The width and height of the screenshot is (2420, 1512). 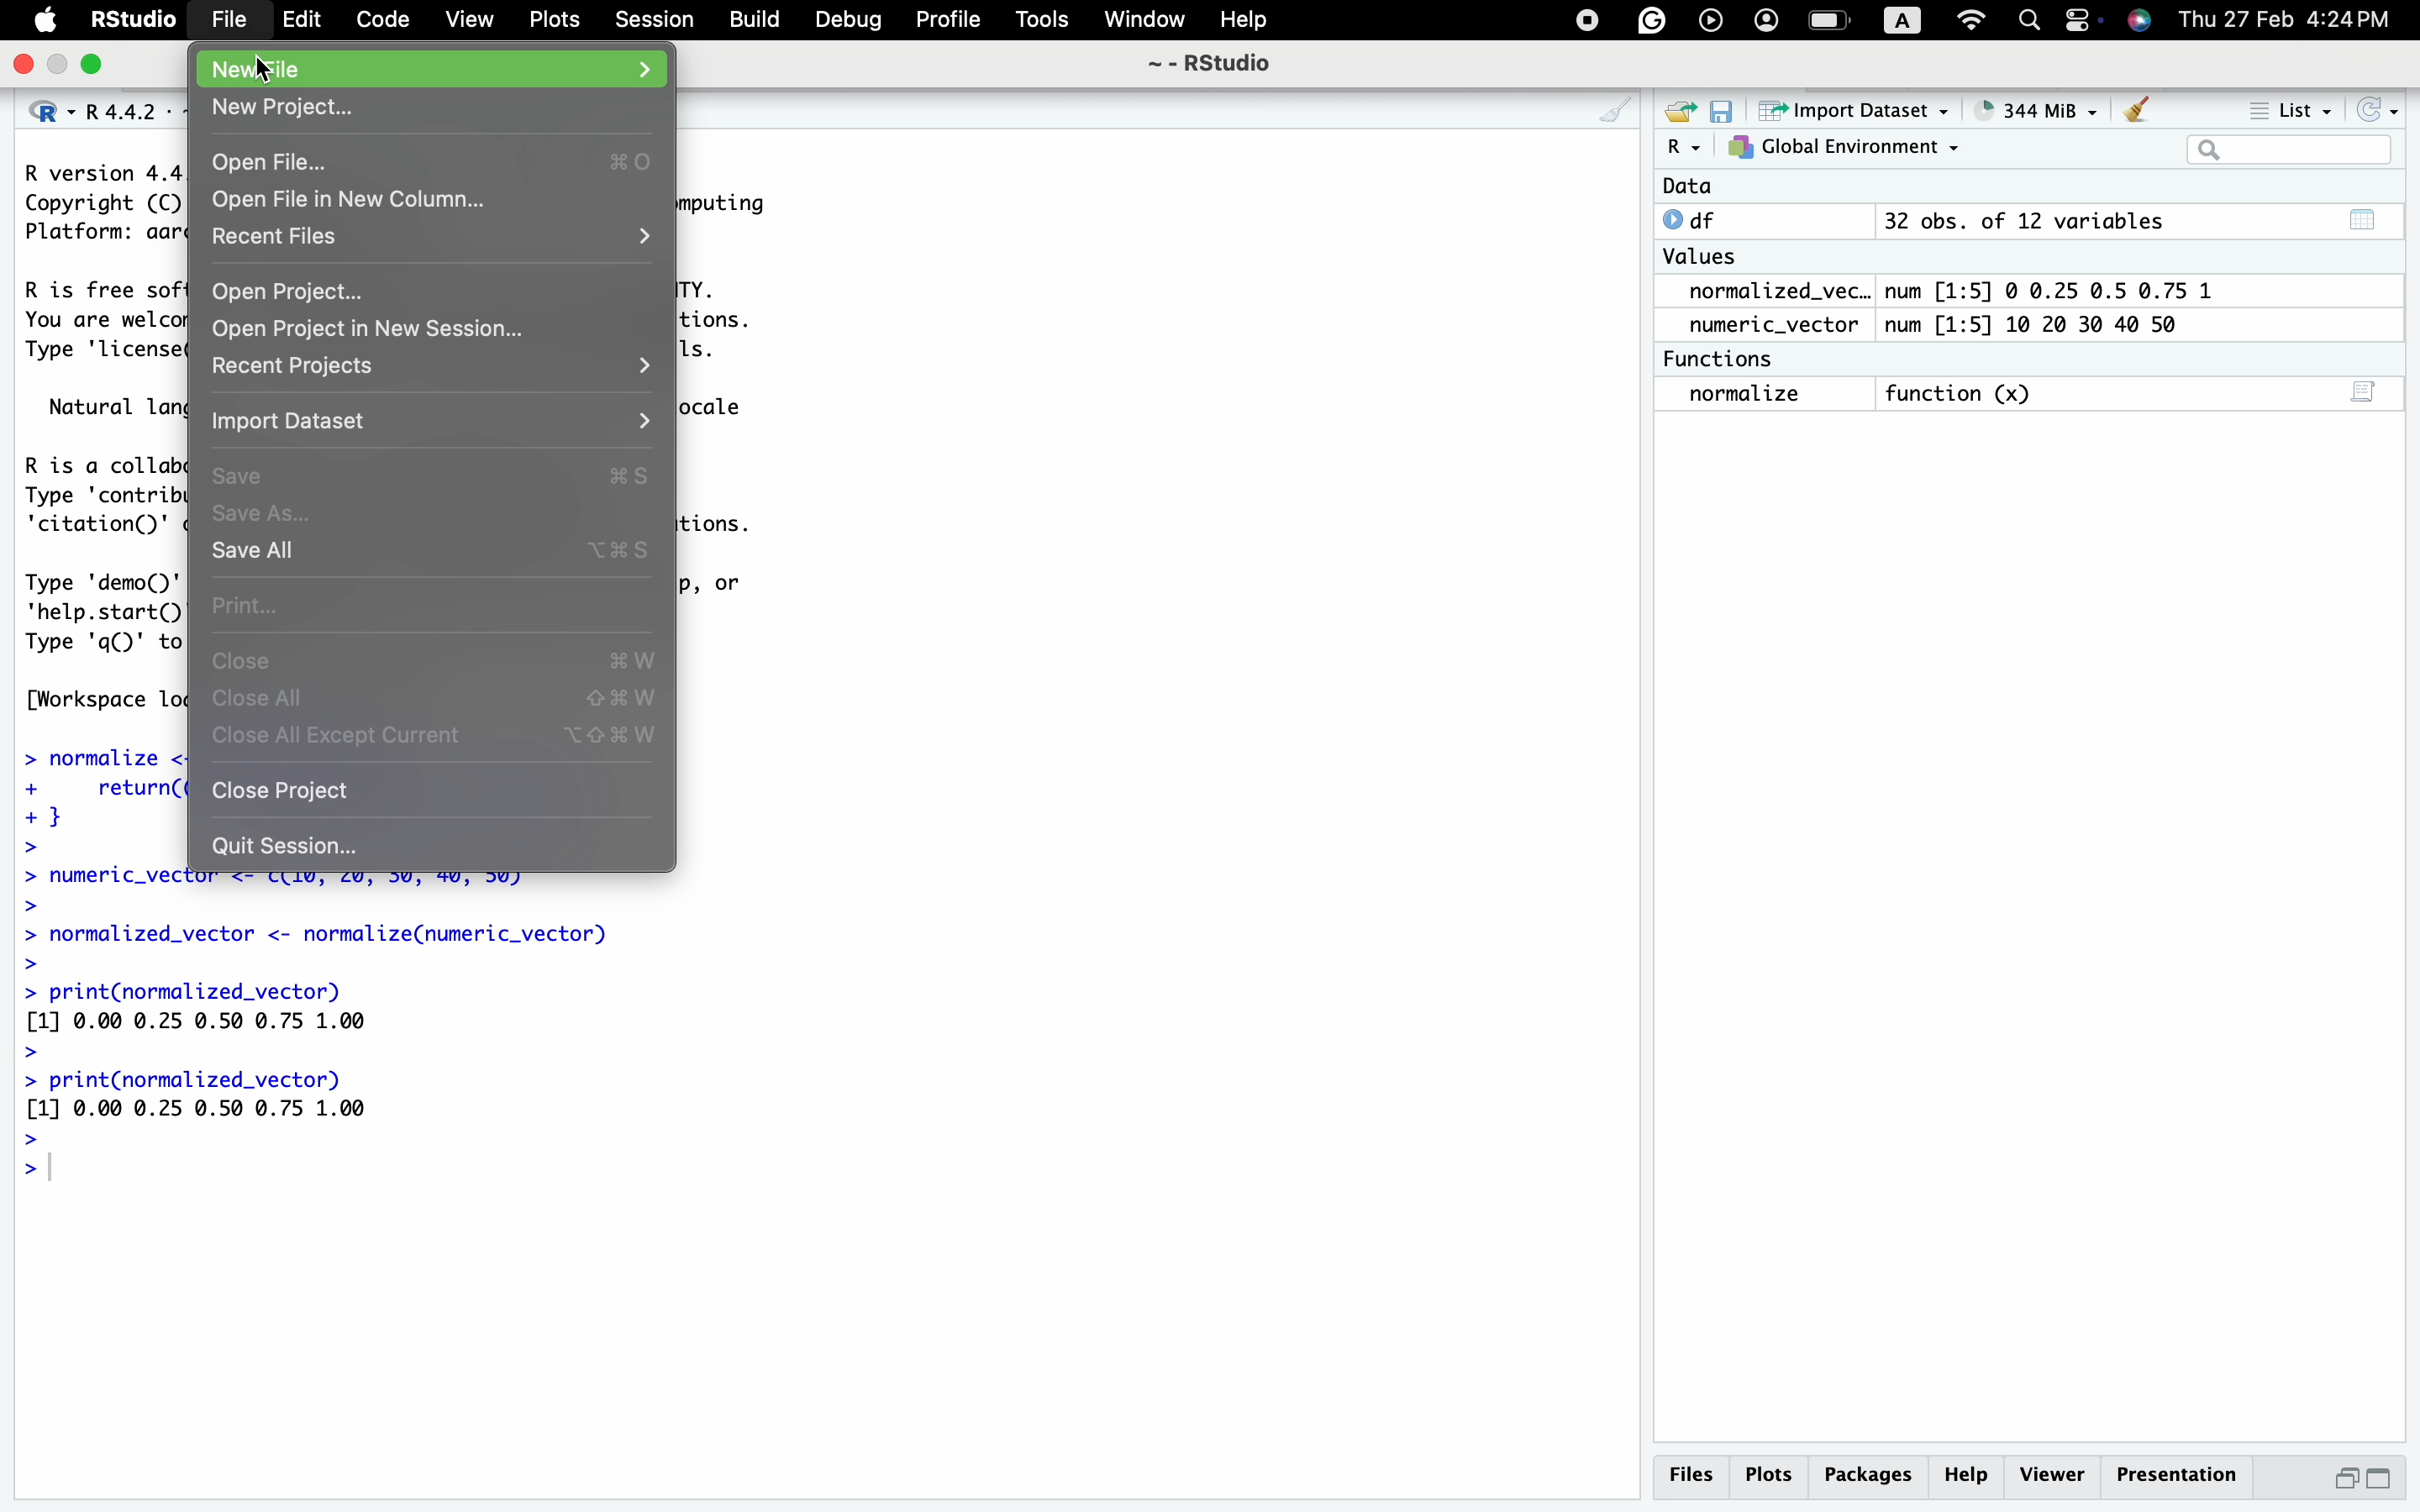 What do you see at coordinates (48, 111) in the screenshot?
I see `R dropodown` at bounding box center [48, 111].